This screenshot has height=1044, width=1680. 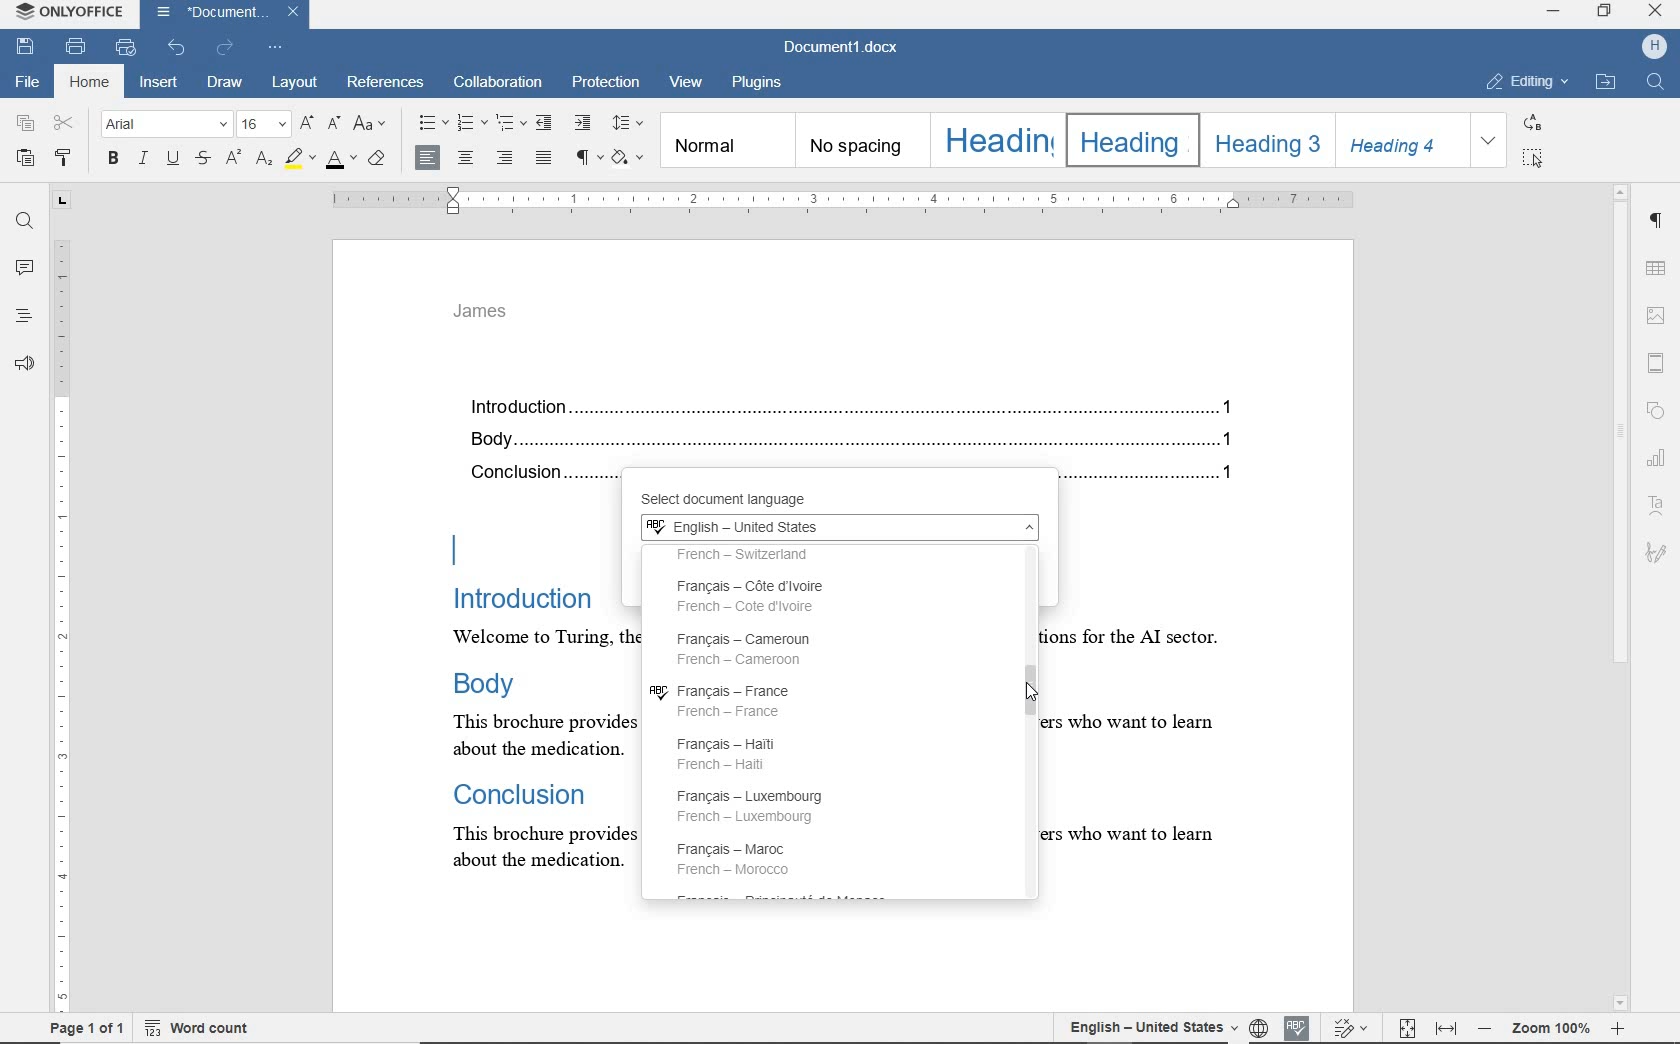 What do you see at coordinates (26, 124) in the screenshot?
I see `copy` at bounding box center [26, 124].